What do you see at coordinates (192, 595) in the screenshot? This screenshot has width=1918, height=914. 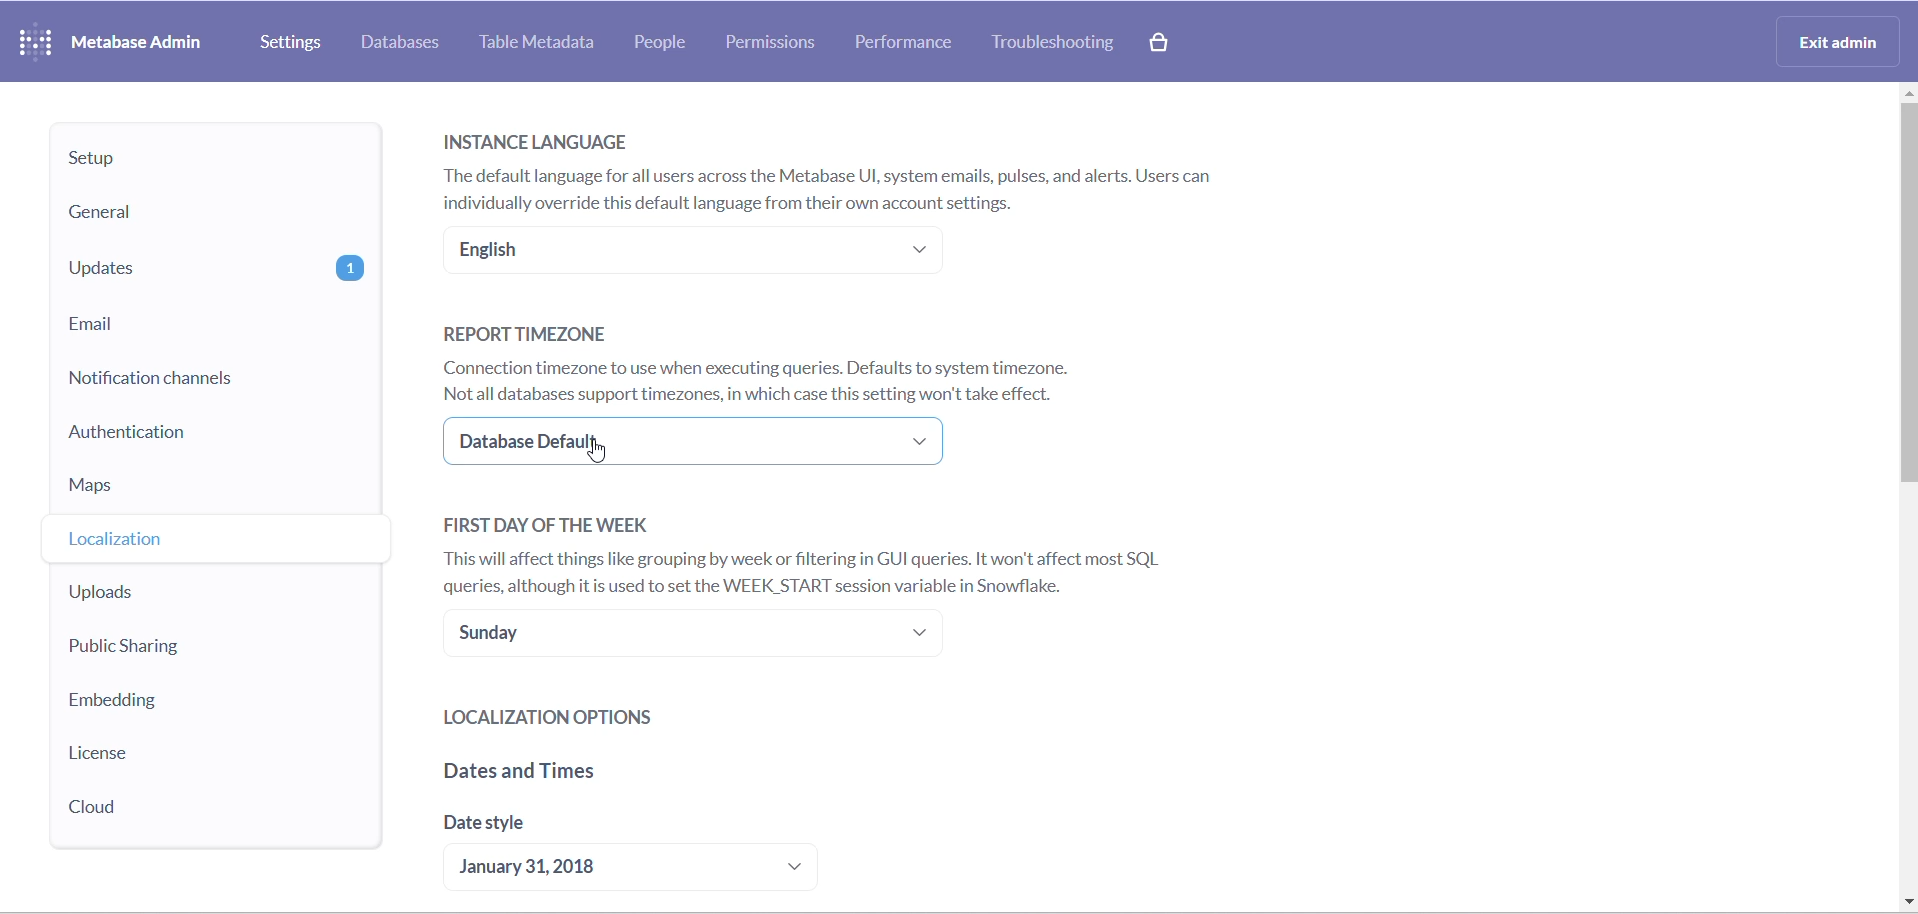 I see `UPLOADS` at bounding box center [192, 595].